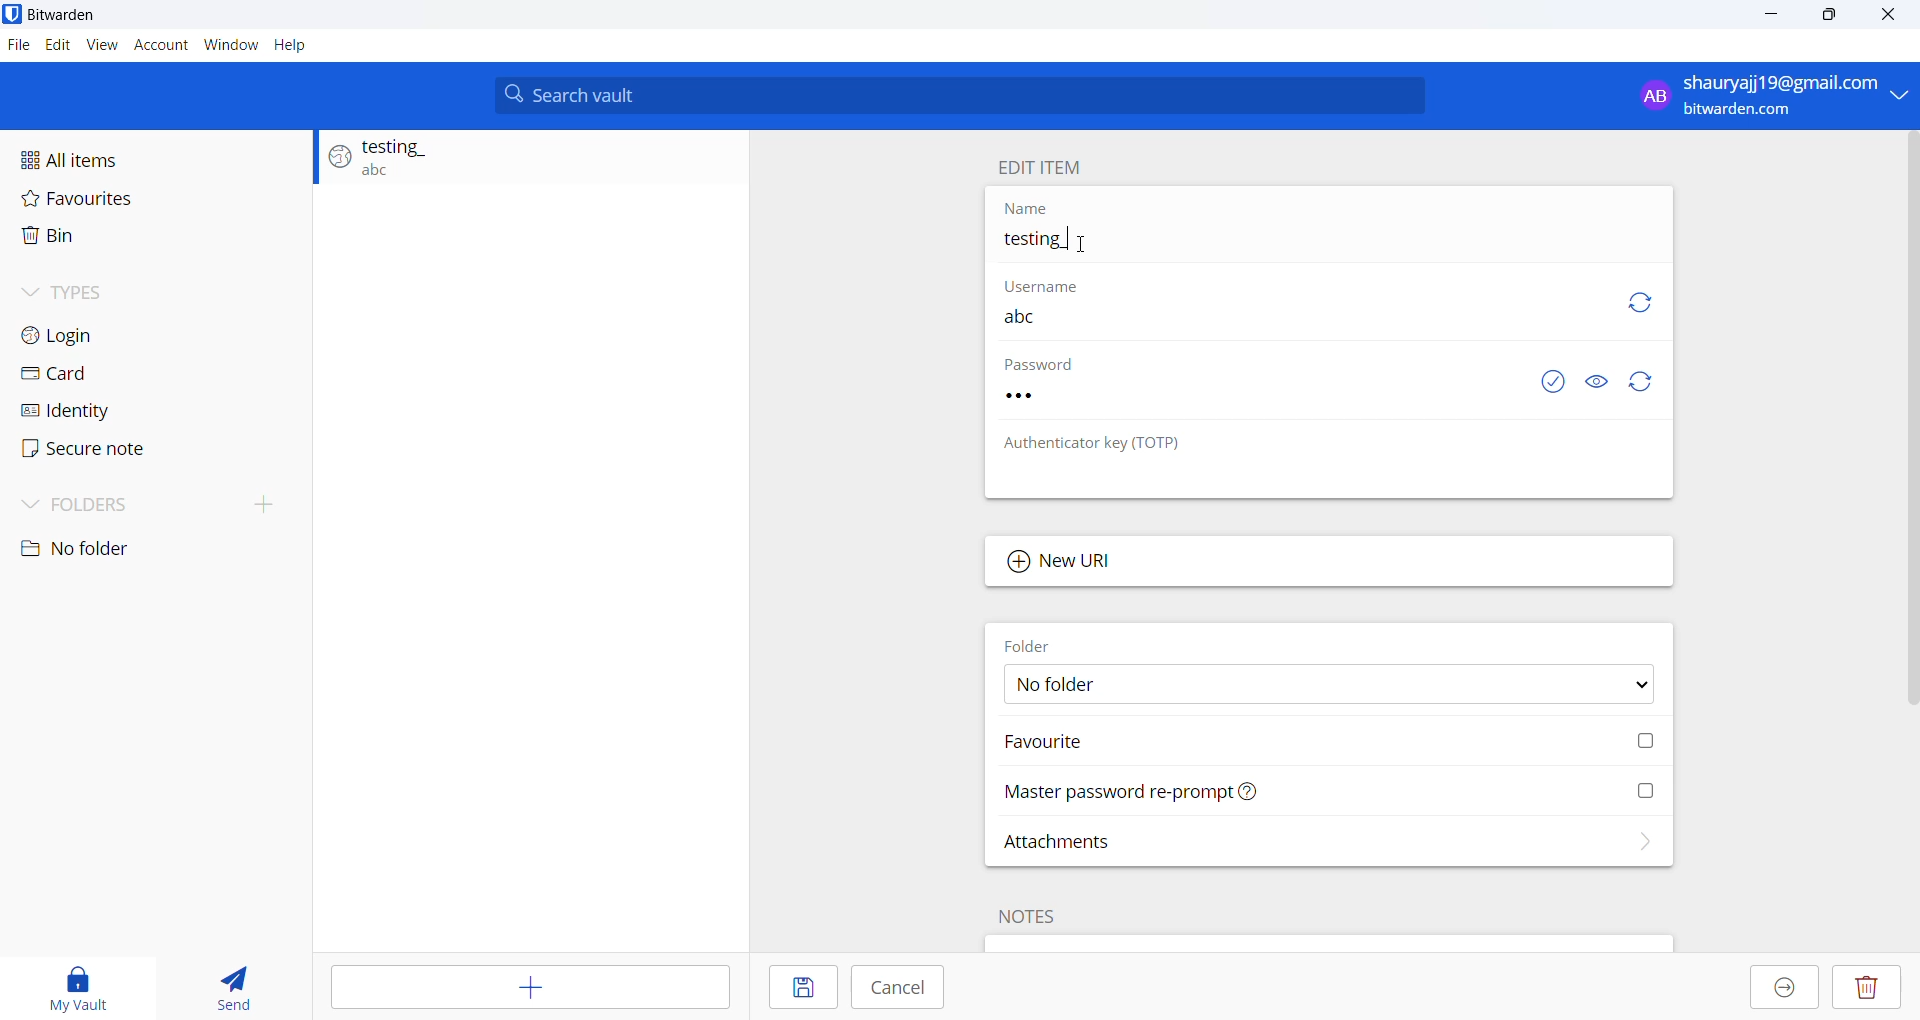 This screenshot has width=1920, height=1020. I want to click on Account, so click(159, 43).